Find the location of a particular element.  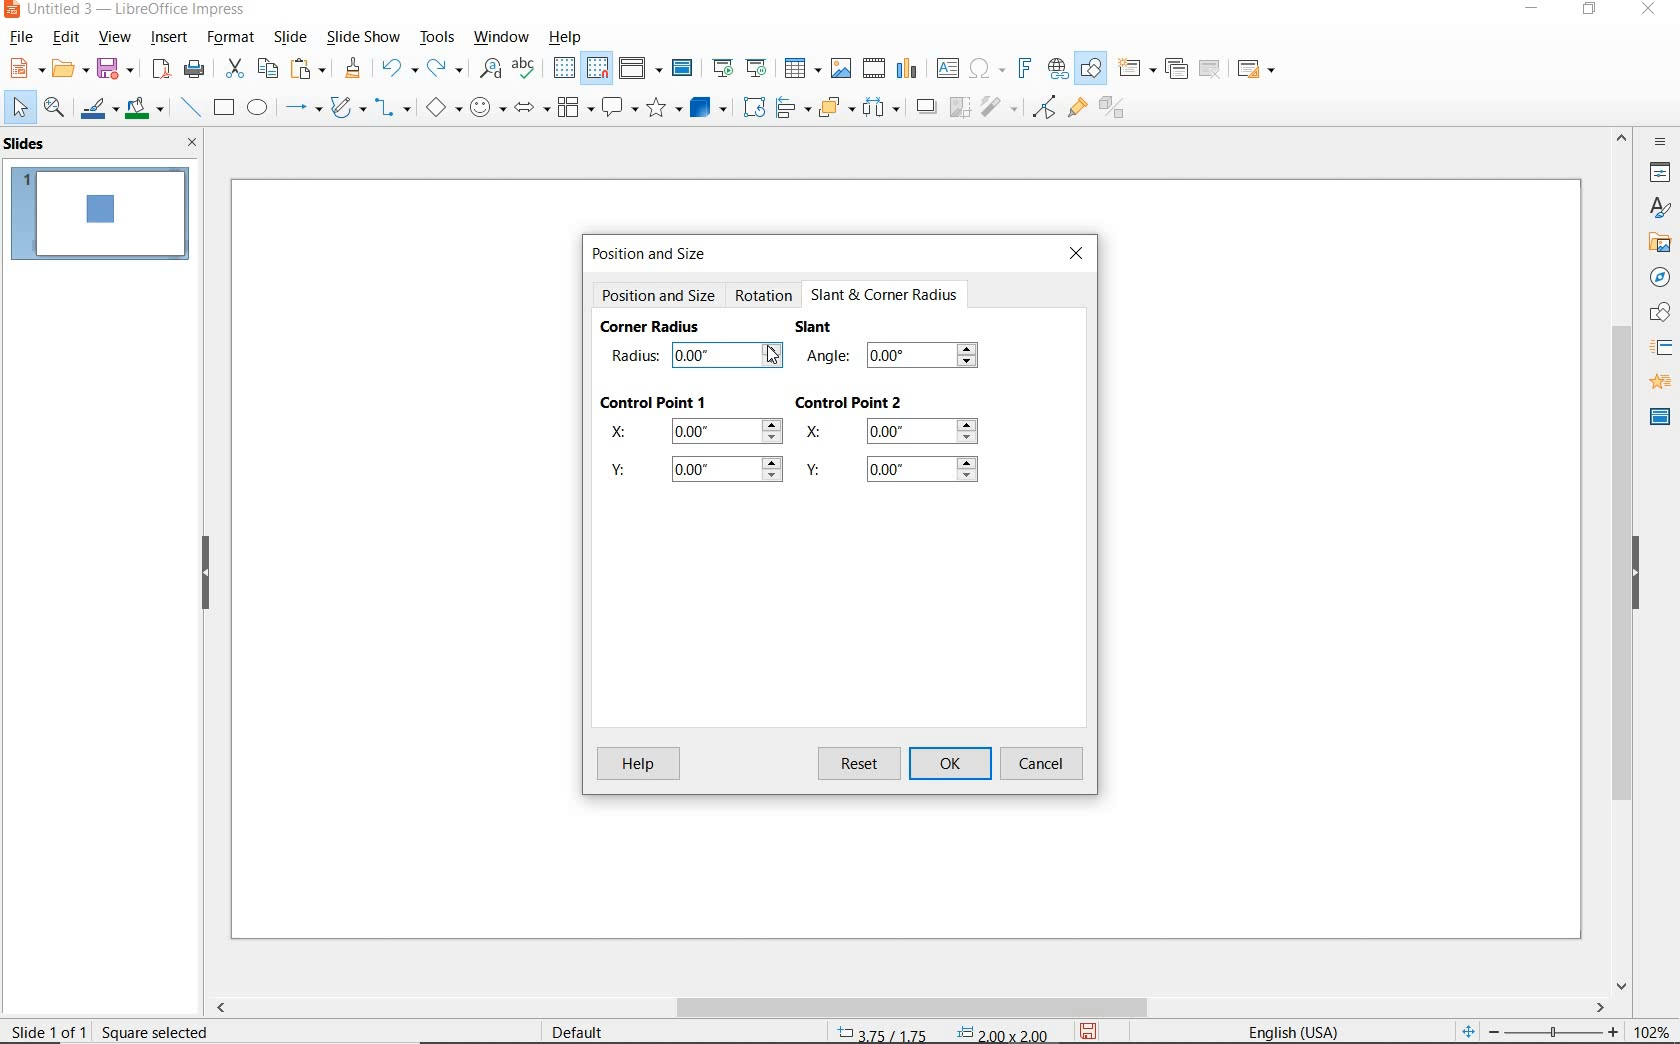

delete slide is located at coordinates (1213, 69).